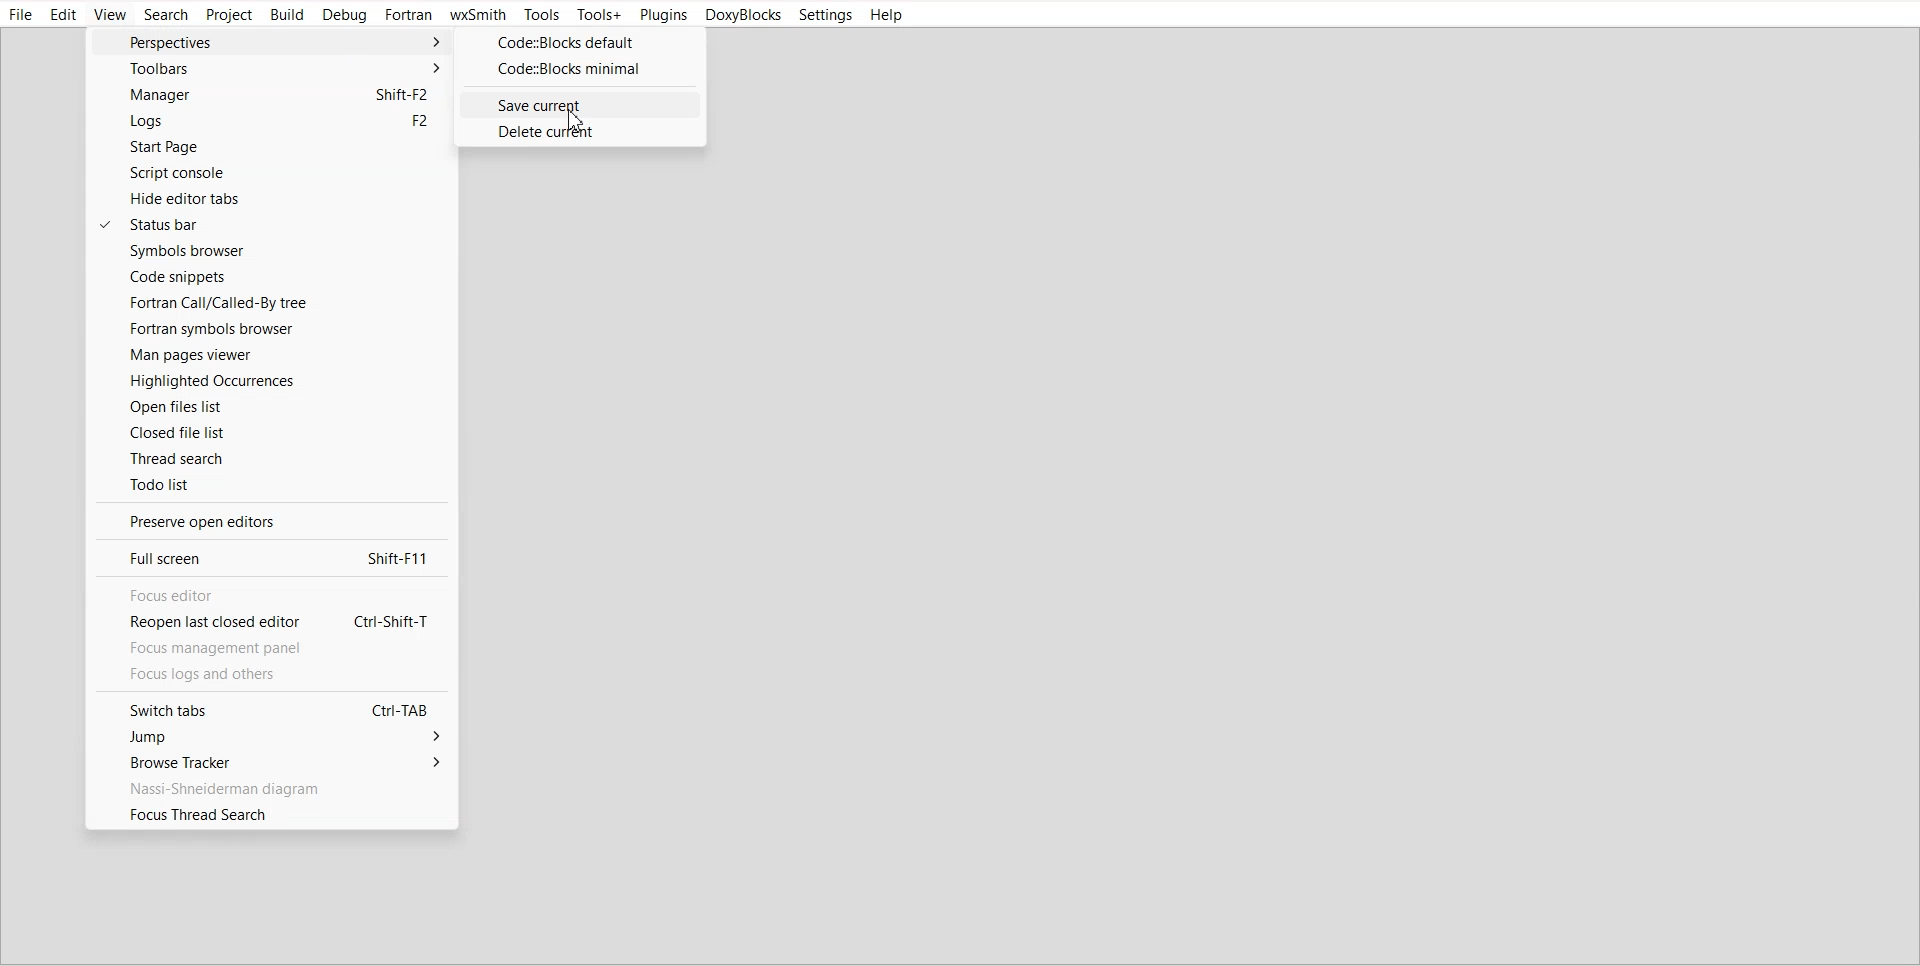 Image resolution: width=1920 pixels, height=966 pixels. I want to click on Project, so click(230, 16).